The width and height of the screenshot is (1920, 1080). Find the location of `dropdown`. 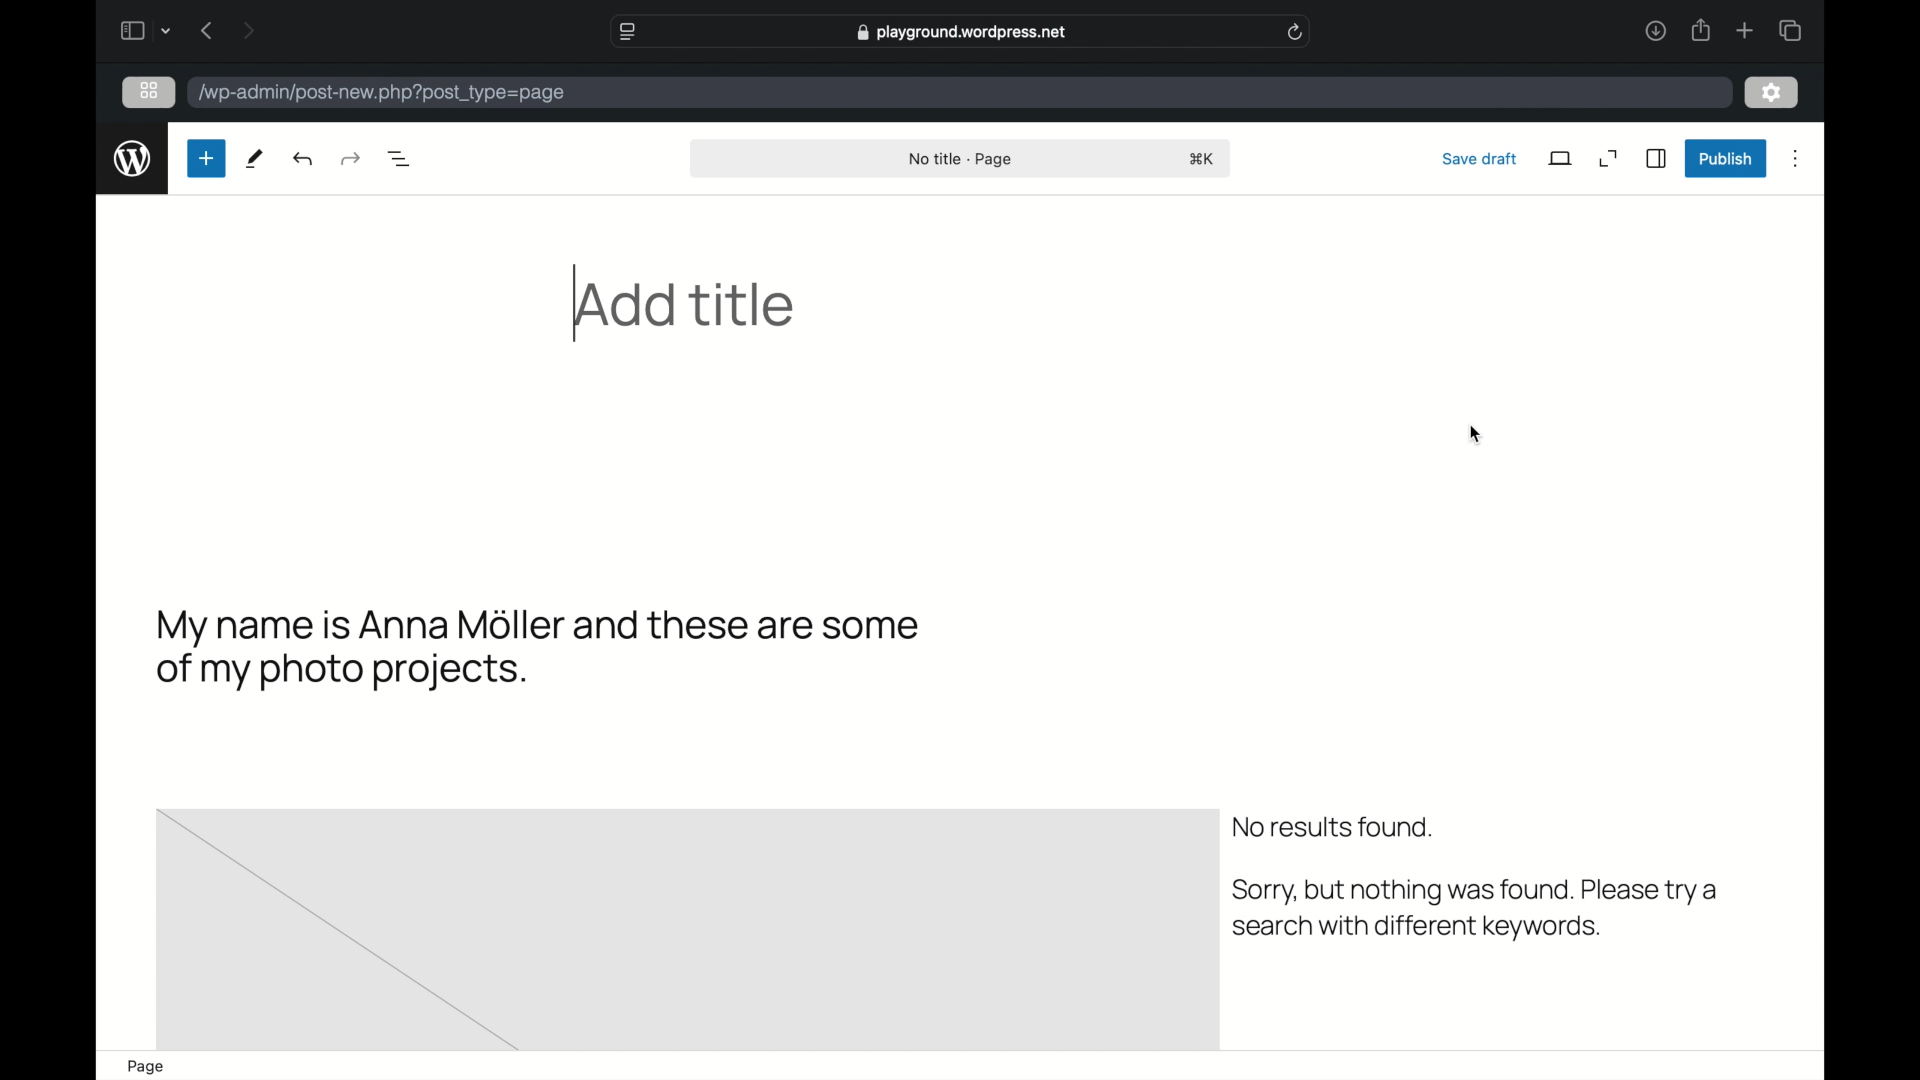

dropdown is located at coordinates (167, 31).